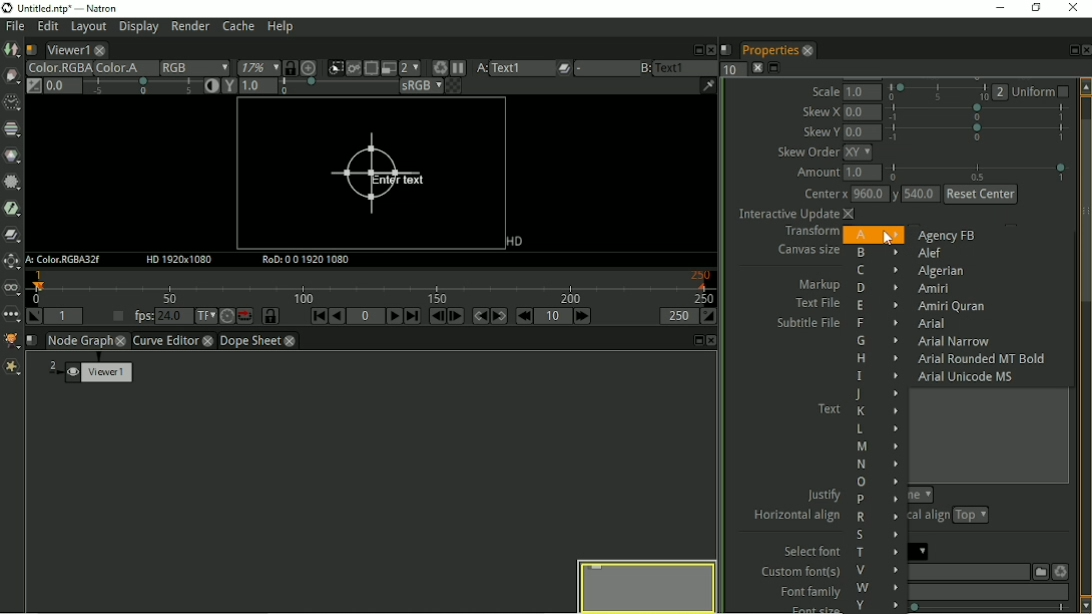 The height and width of the screenshot is (614, 1092). What do you see at coordinates (12, 368) in the screenshot?
I see `Extra` at bounding box center [12, 368].